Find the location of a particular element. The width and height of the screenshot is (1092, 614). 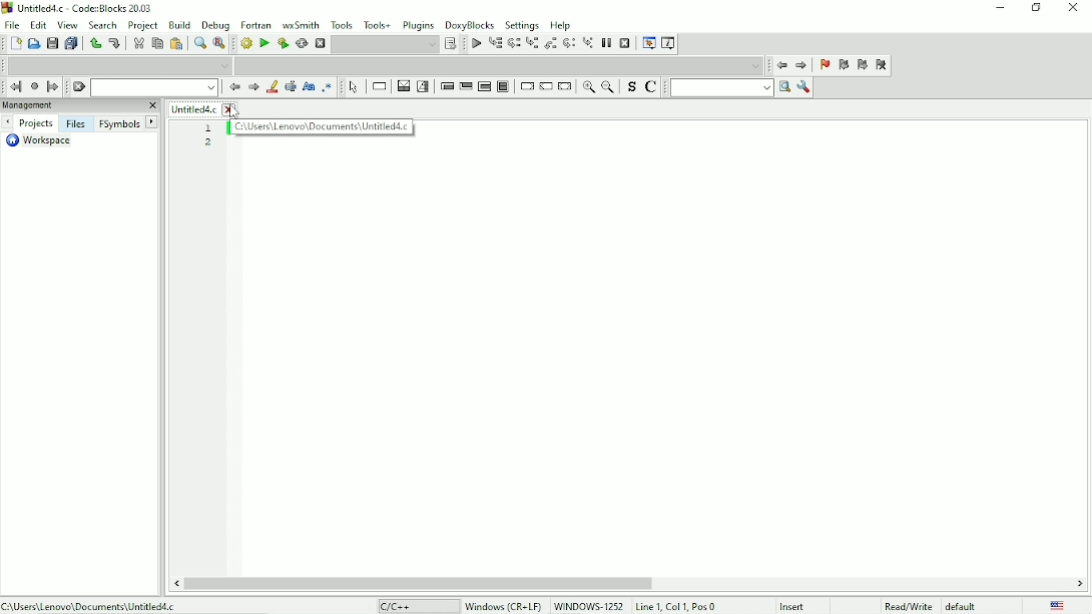

Step into instruction is located at coordinates (589, 43).